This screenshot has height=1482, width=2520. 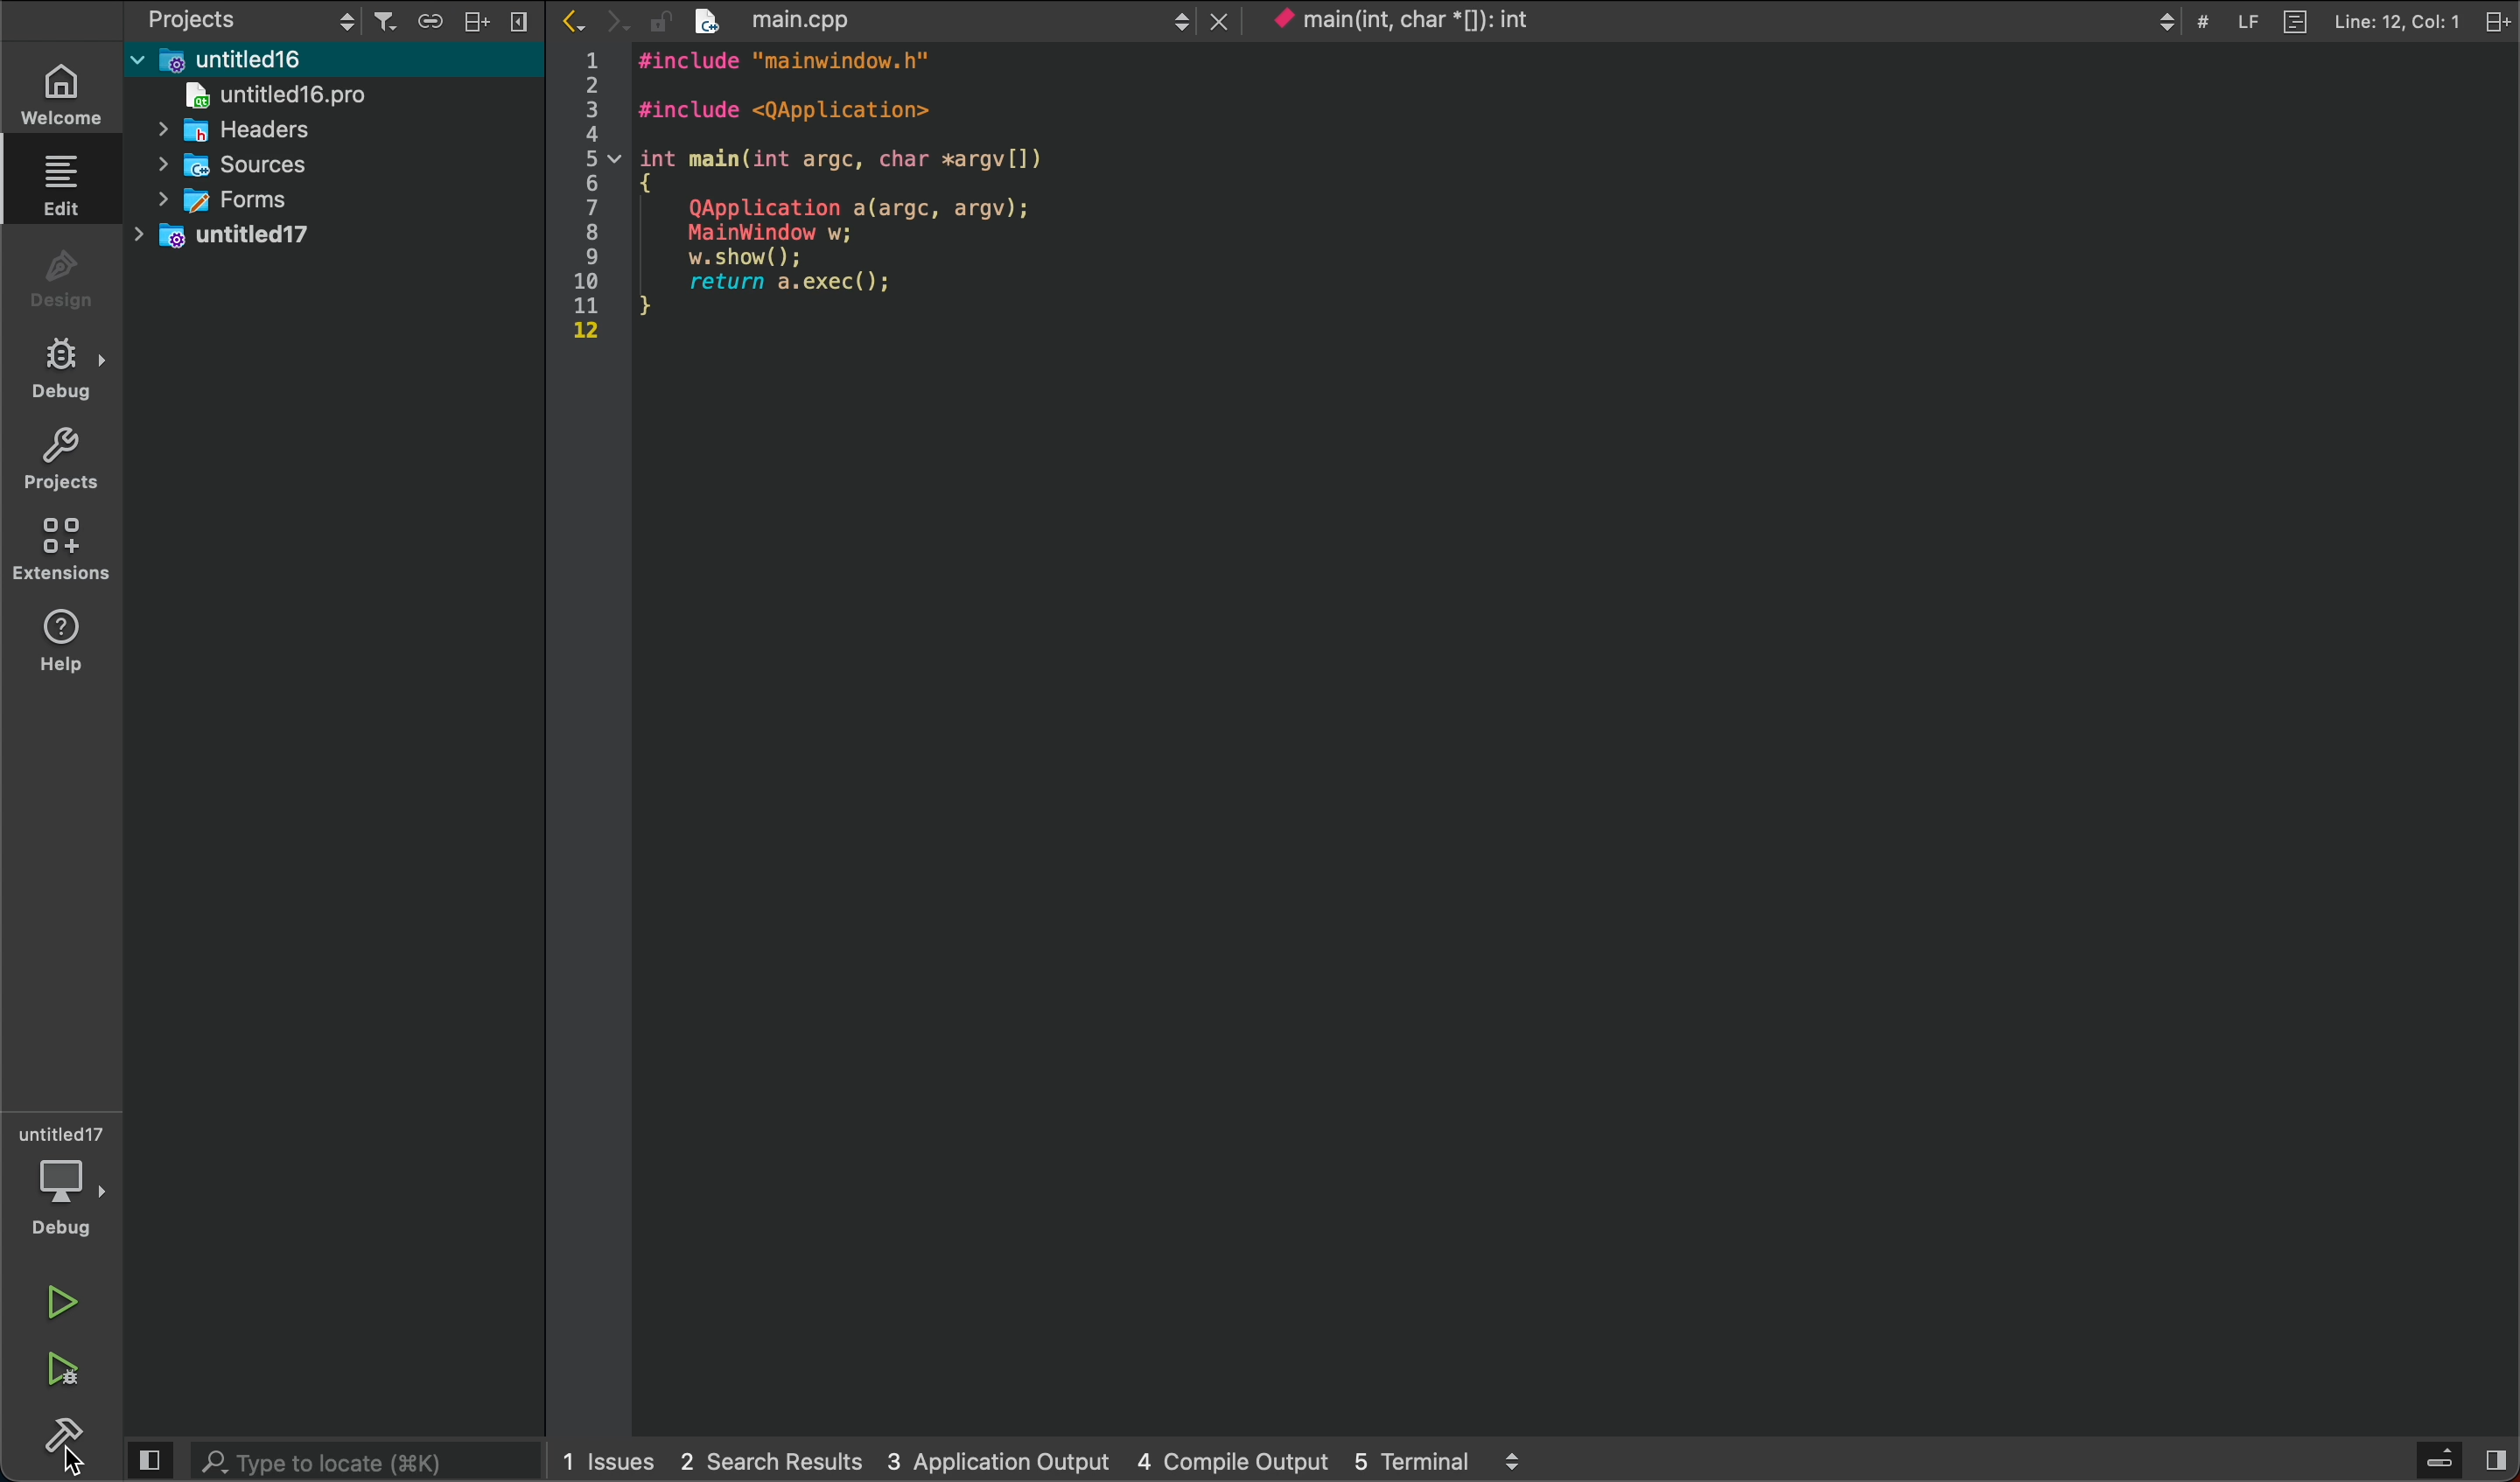 What do you see at coordinates (59, 461) in the screenshot?
I see `projects` at bounding box center [59, 461].